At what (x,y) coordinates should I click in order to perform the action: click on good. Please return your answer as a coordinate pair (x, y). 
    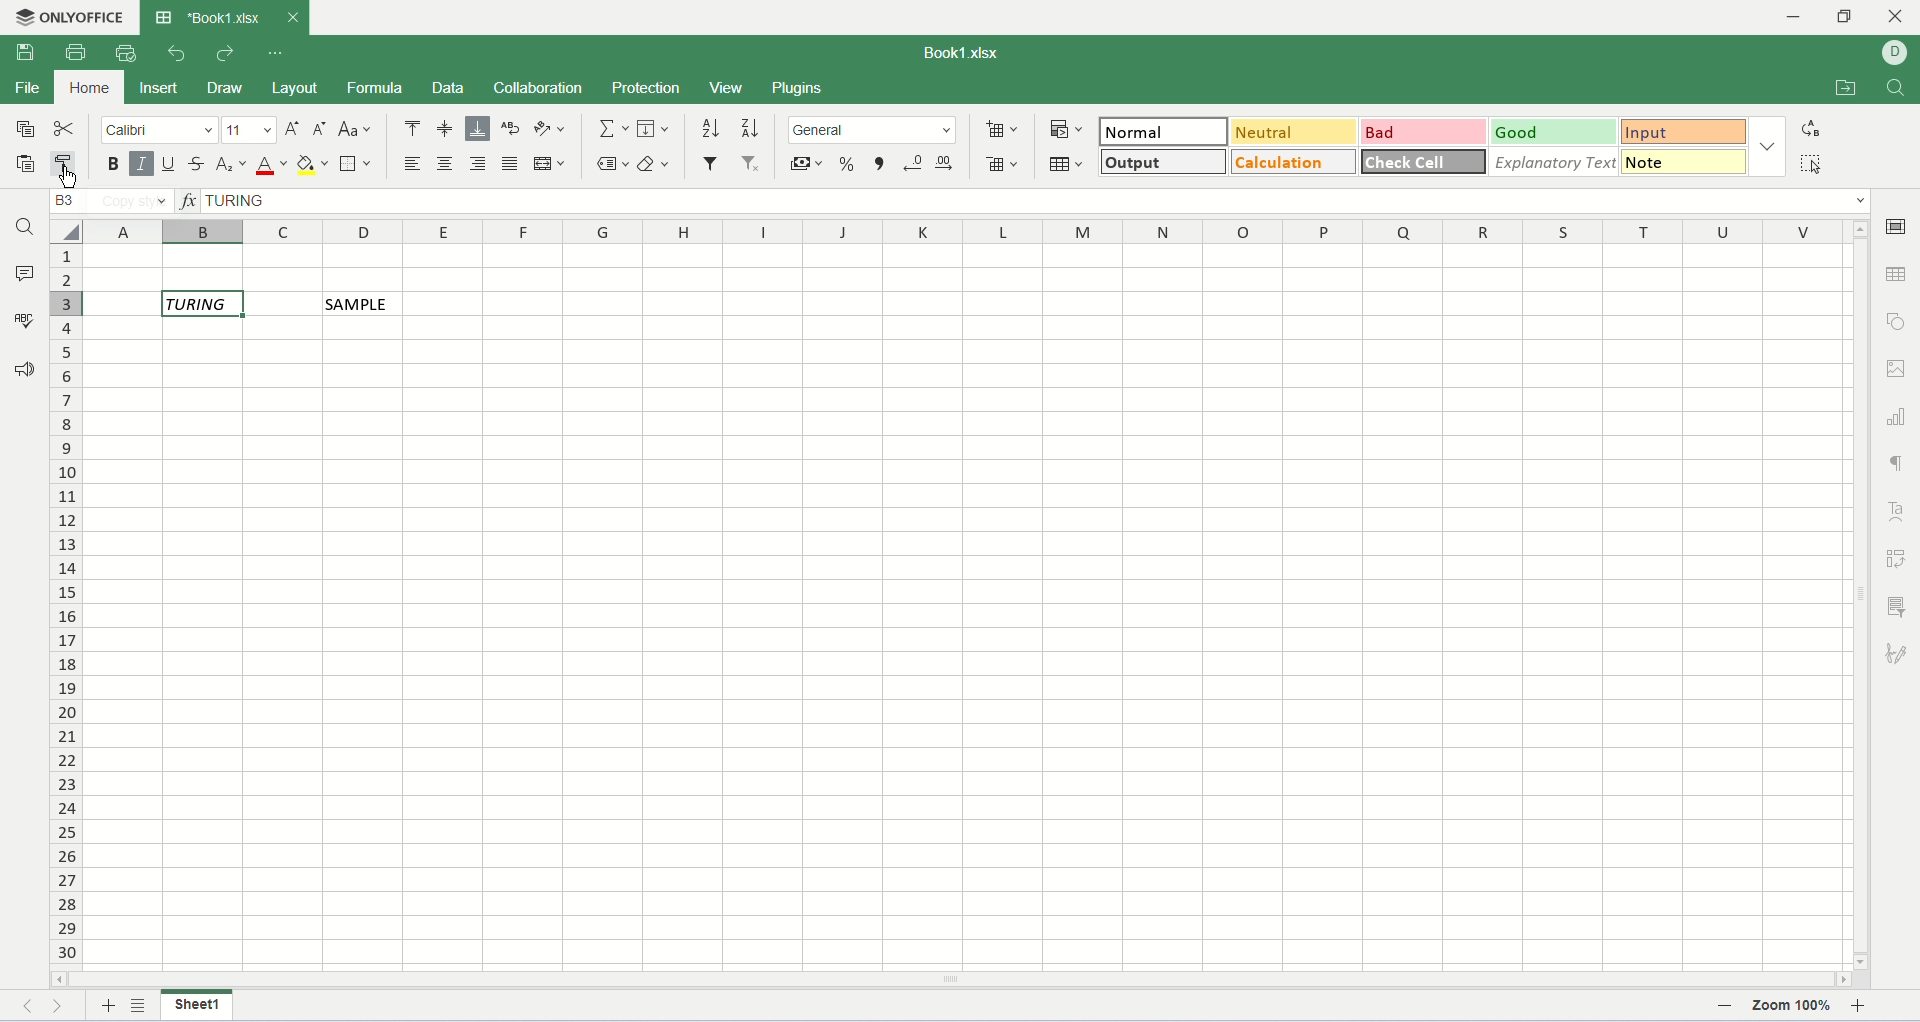
    Looking at the image, I should click on (1554, 132).